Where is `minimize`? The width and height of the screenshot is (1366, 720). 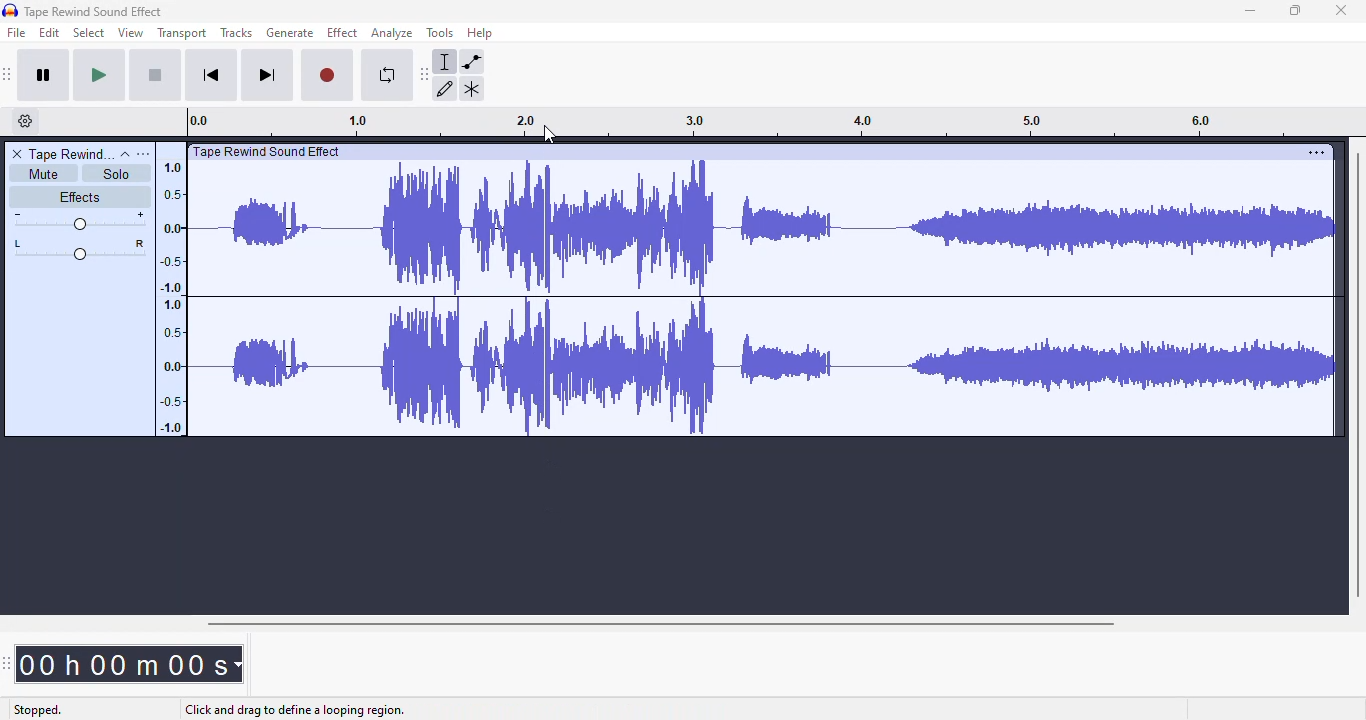
minimize is located at coordinates (1250, 11).